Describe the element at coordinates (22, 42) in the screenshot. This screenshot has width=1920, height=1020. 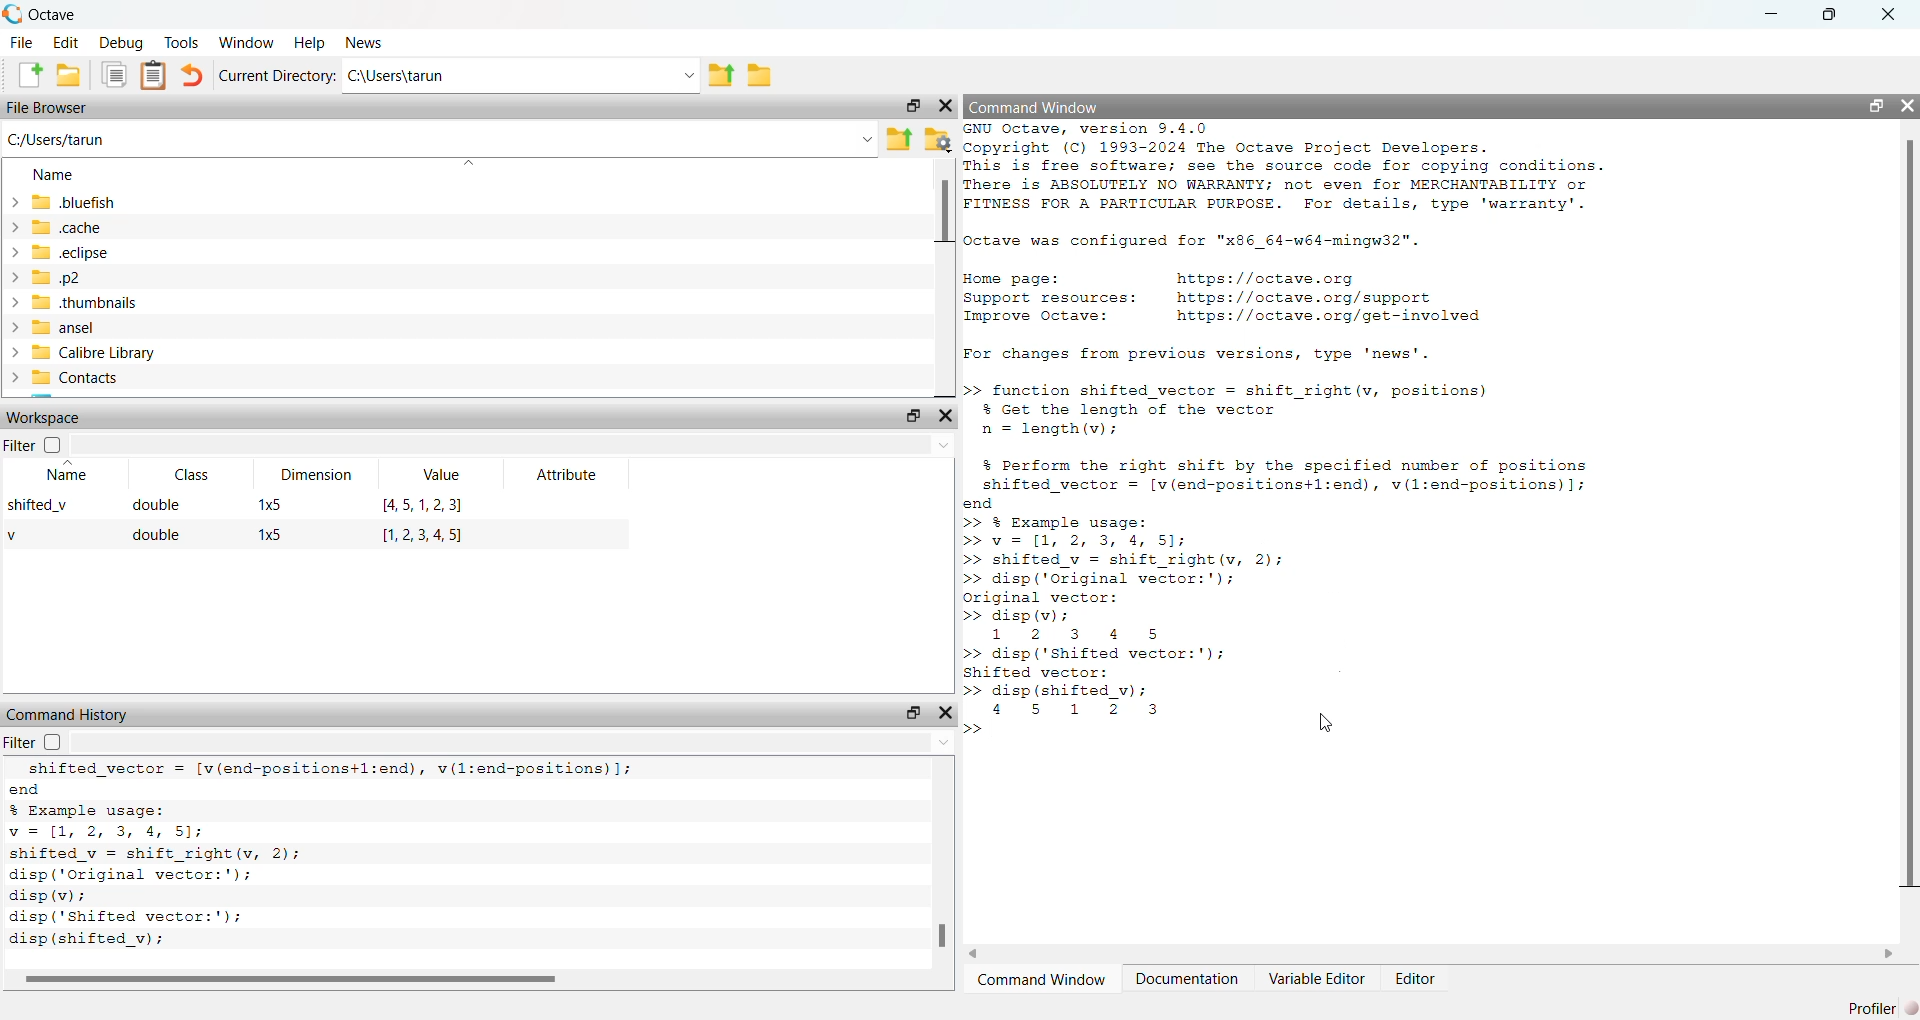
I see `file` at that location.